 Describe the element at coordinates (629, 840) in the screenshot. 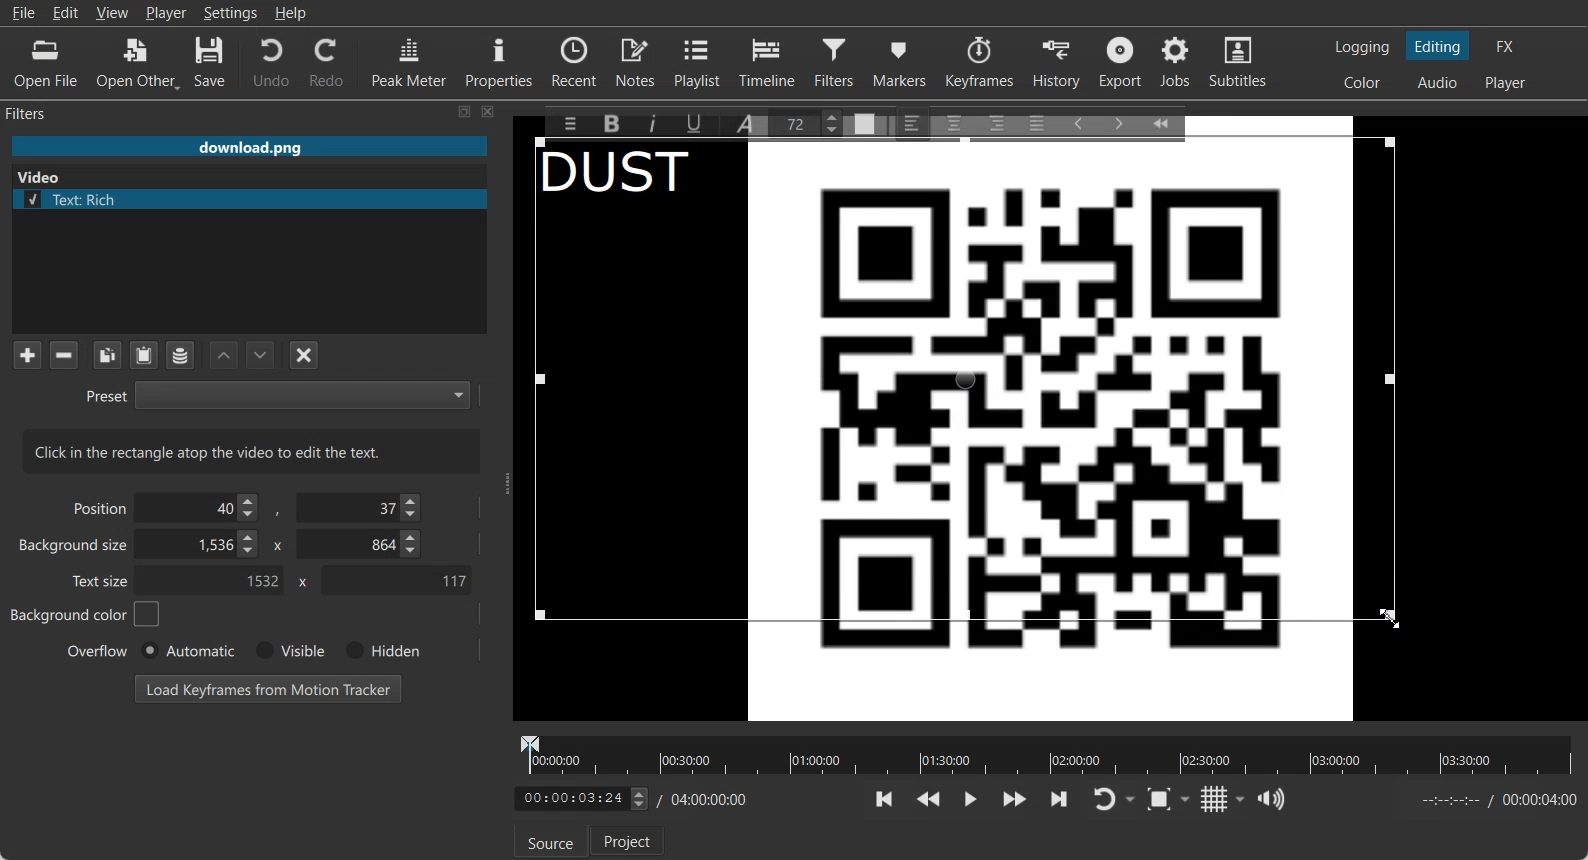

I see `Project` at that location.